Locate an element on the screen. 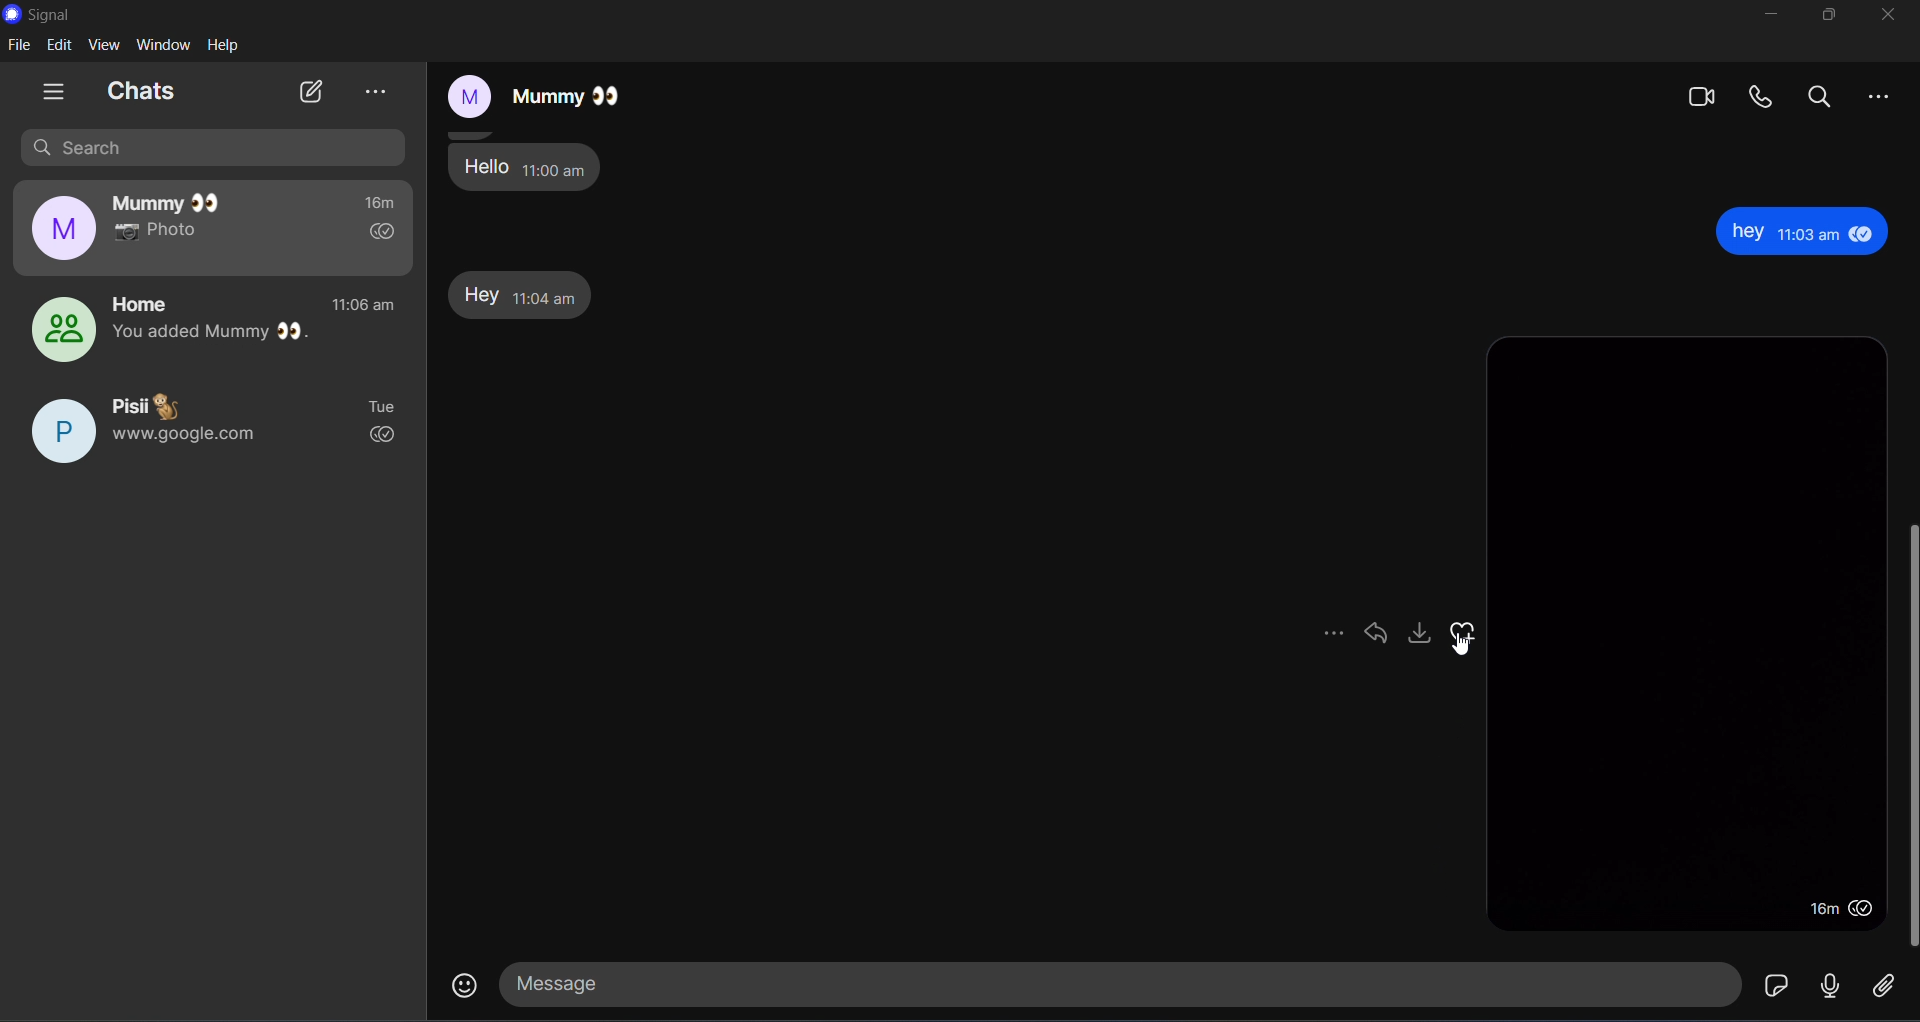 The height and width of the screenshot is (1022, 1920). file share is located at coordinates (1882, 989).